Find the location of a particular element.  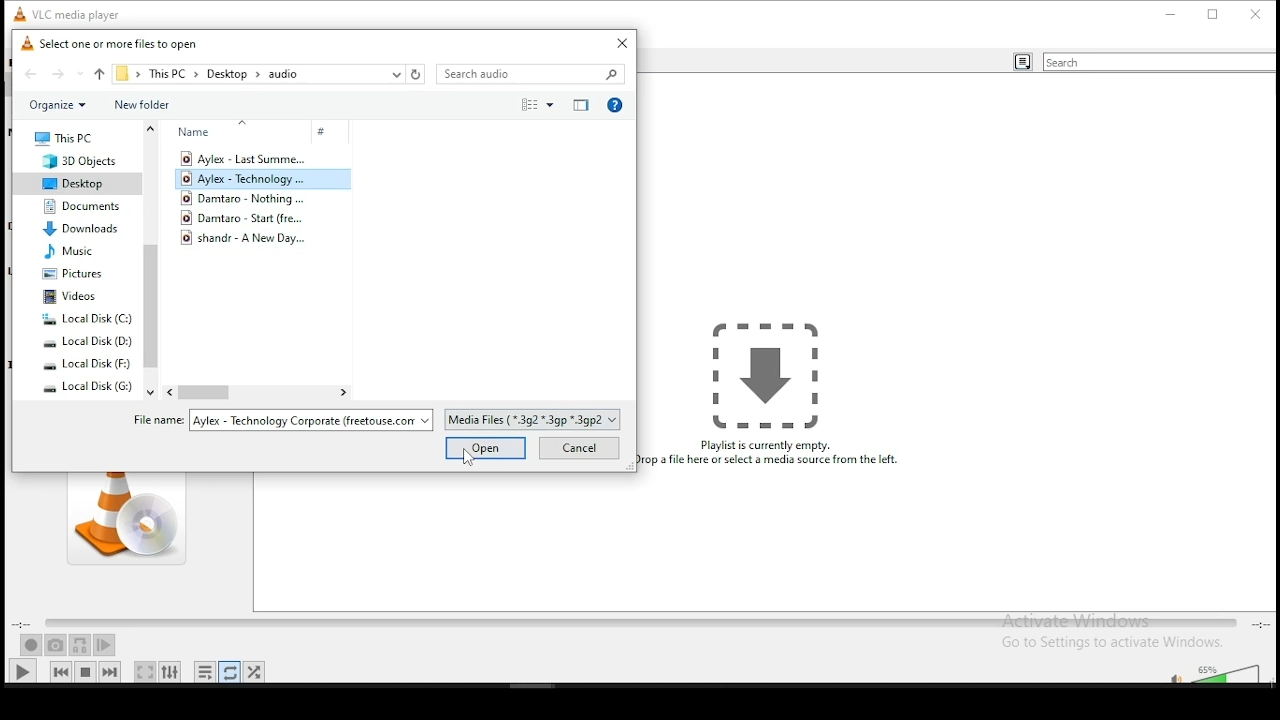

click to toggle between loop al, loop one, and no loop is located at coordinates (230, 672).